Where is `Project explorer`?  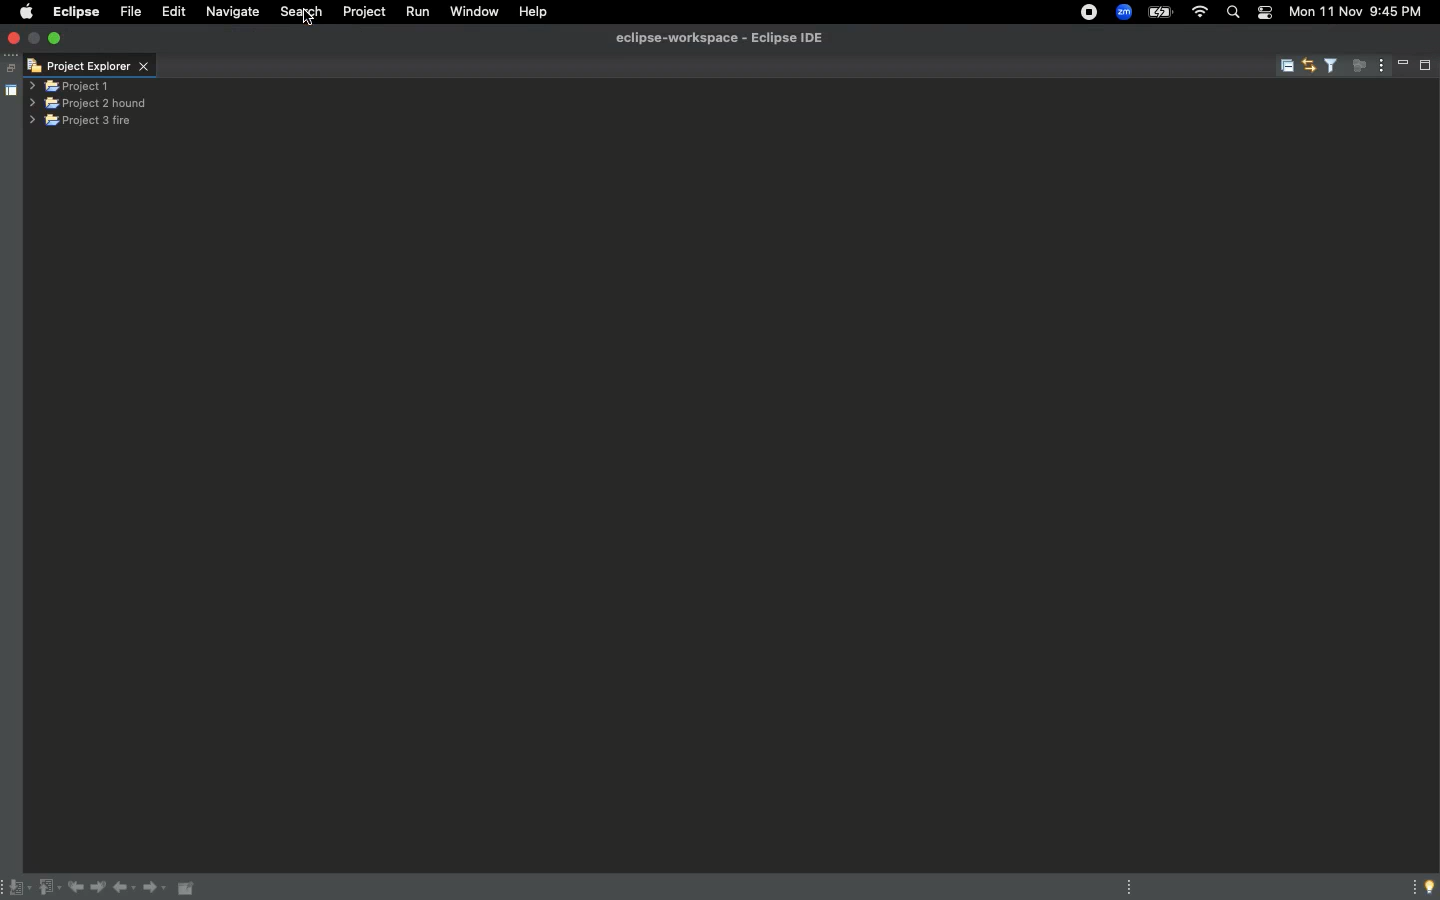 Project explorer is located at coordinates (89, 65).